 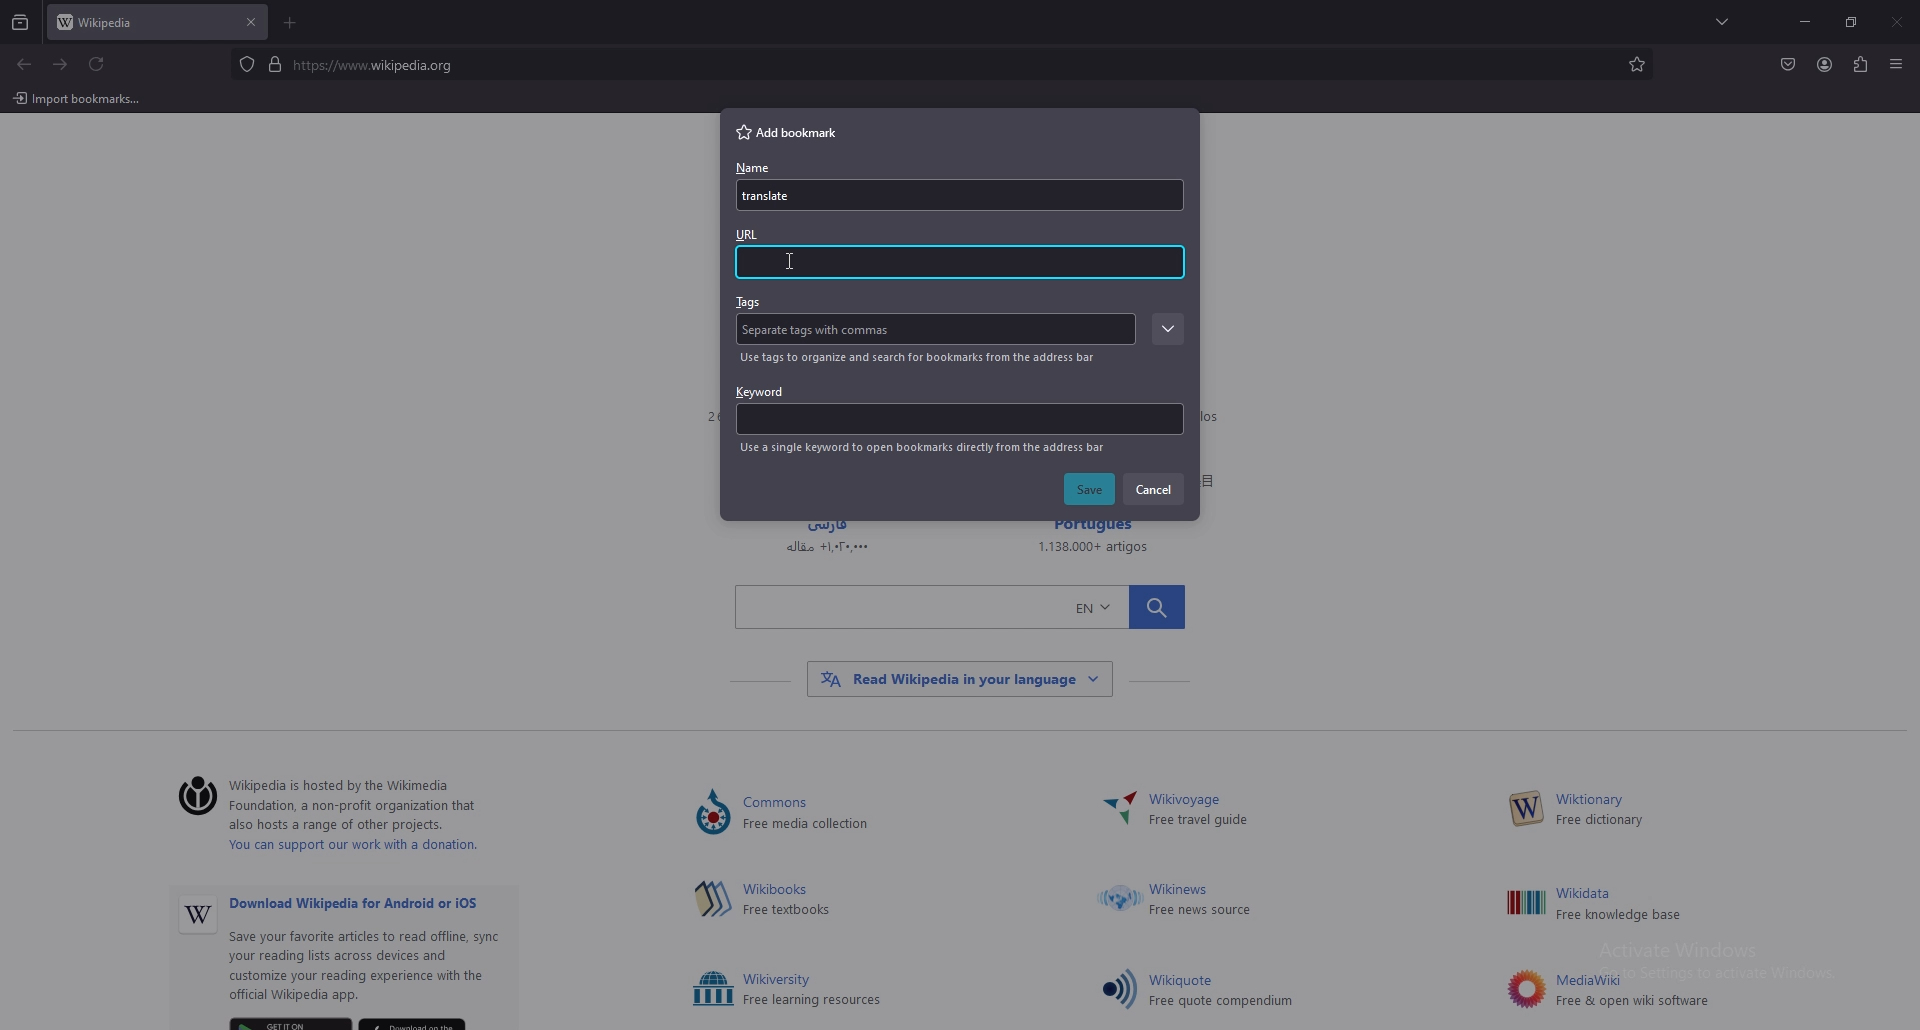 What do you see at coordinates (922, 358) in the screenshot?
I see `info` at bounding box center [922, 358].